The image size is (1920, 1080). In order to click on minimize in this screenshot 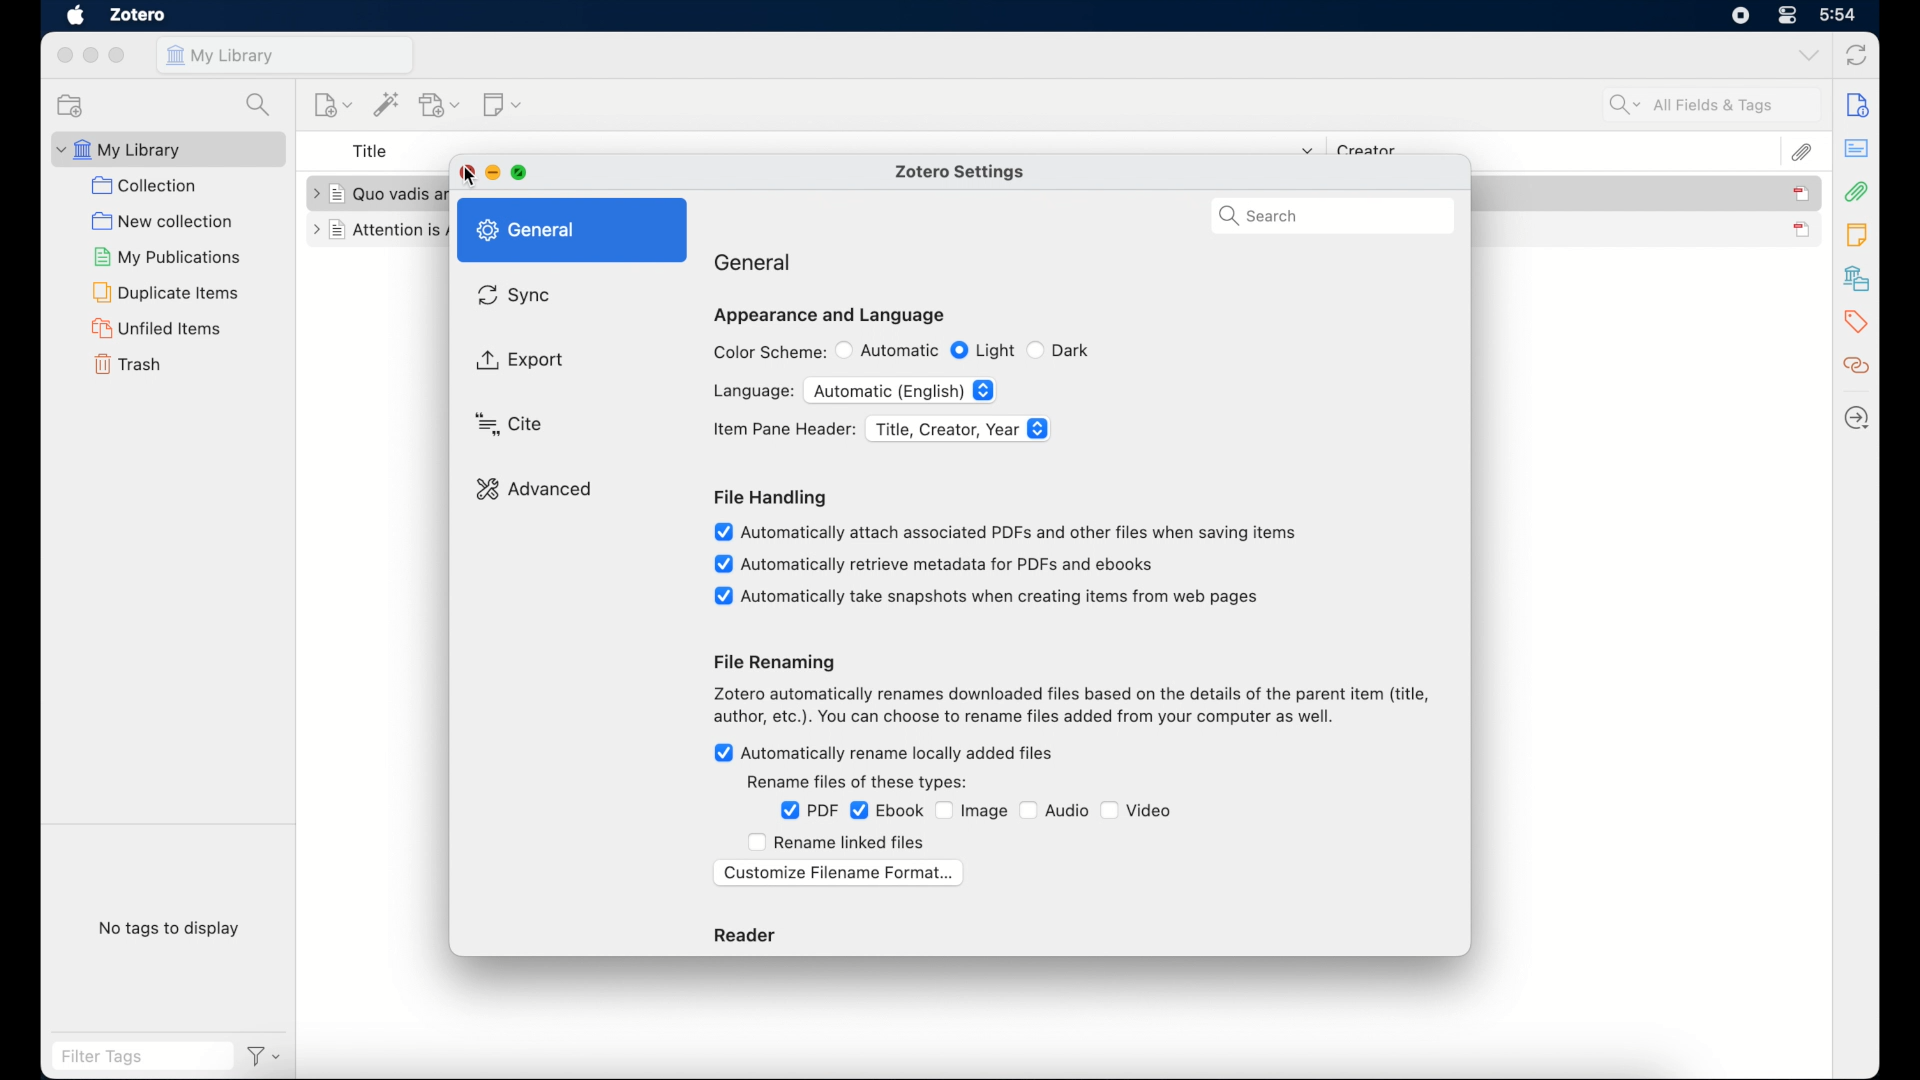, I will do `click(91, 55)`.